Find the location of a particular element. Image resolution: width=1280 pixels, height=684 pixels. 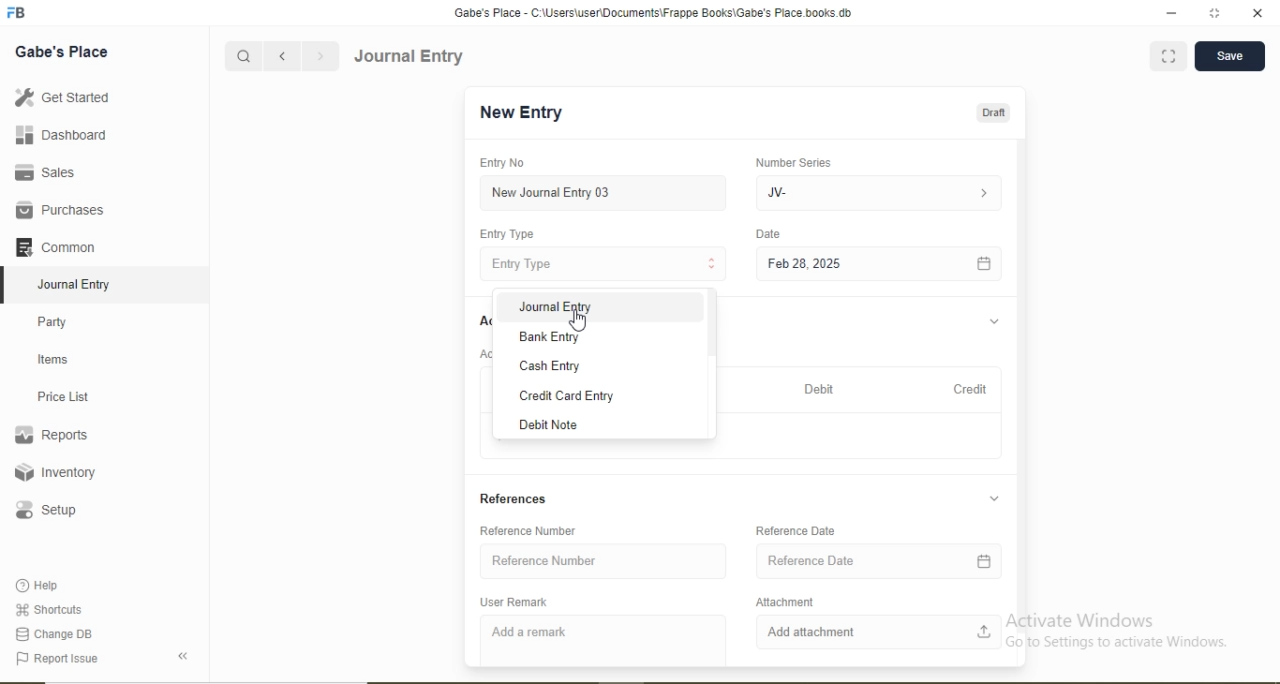

Debit is located at coordinates (819, 389).